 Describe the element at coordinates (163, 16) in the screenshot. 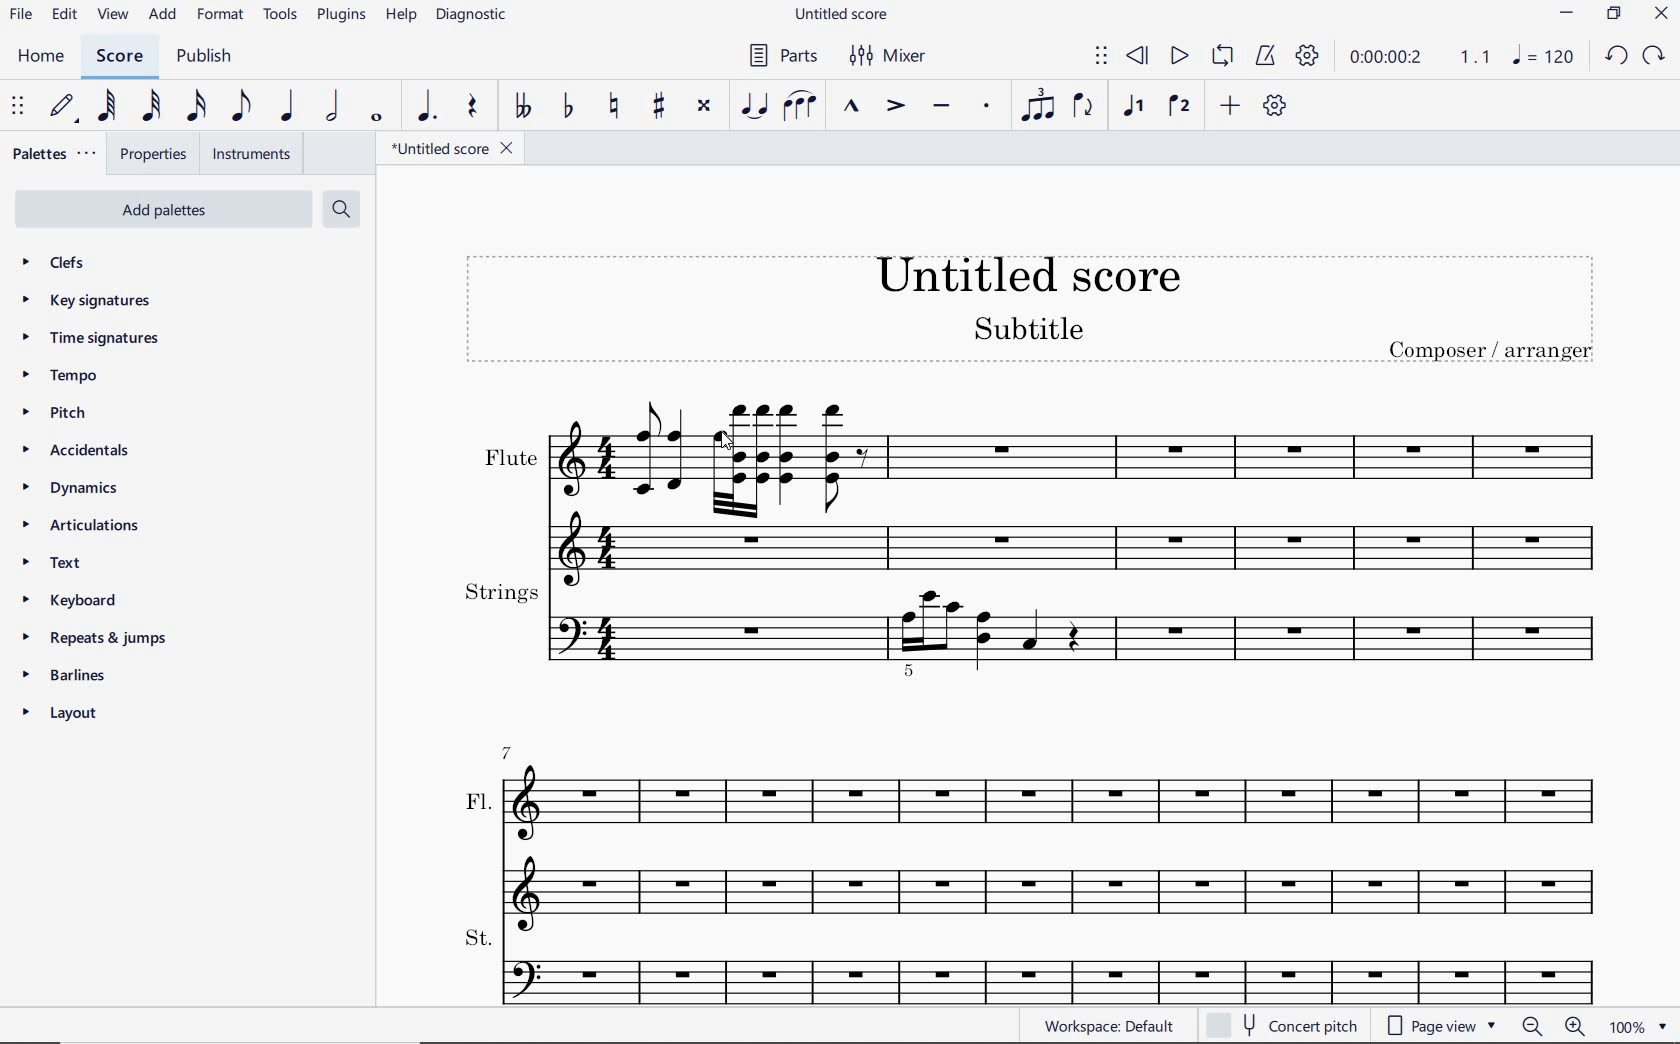

I see `add` at that location.